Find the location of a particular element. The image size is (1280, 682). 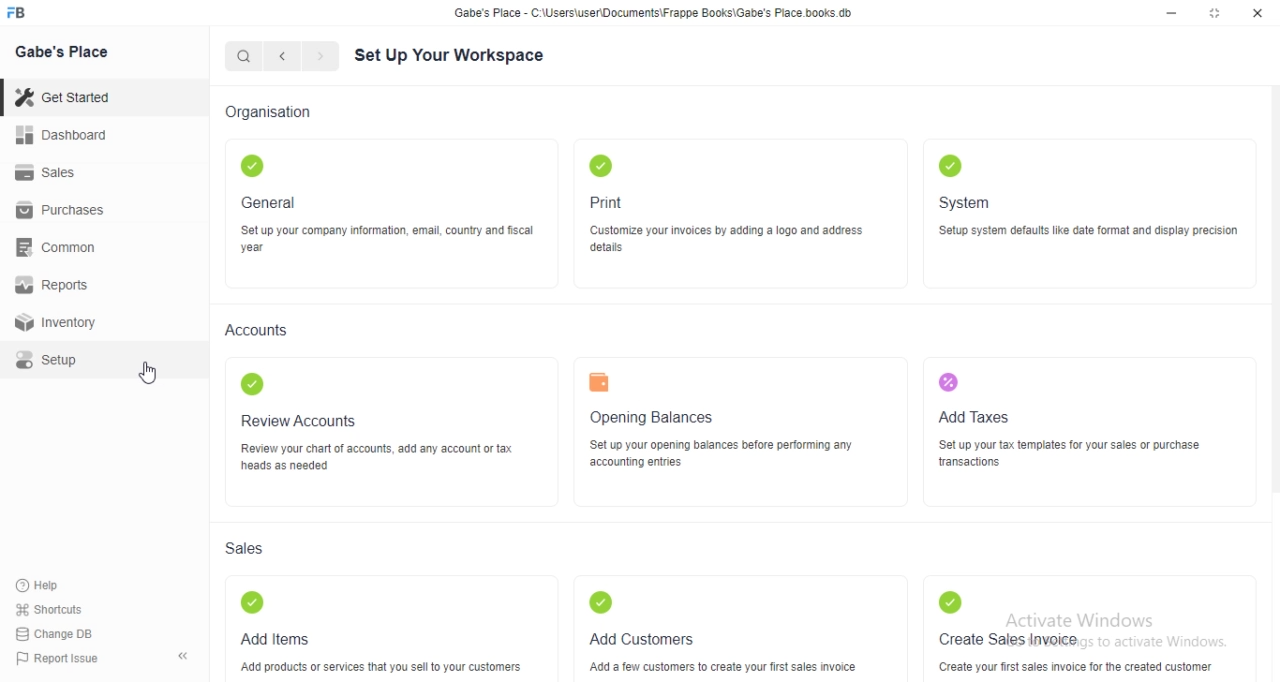

Change DB is located at coordinates (69, 633).